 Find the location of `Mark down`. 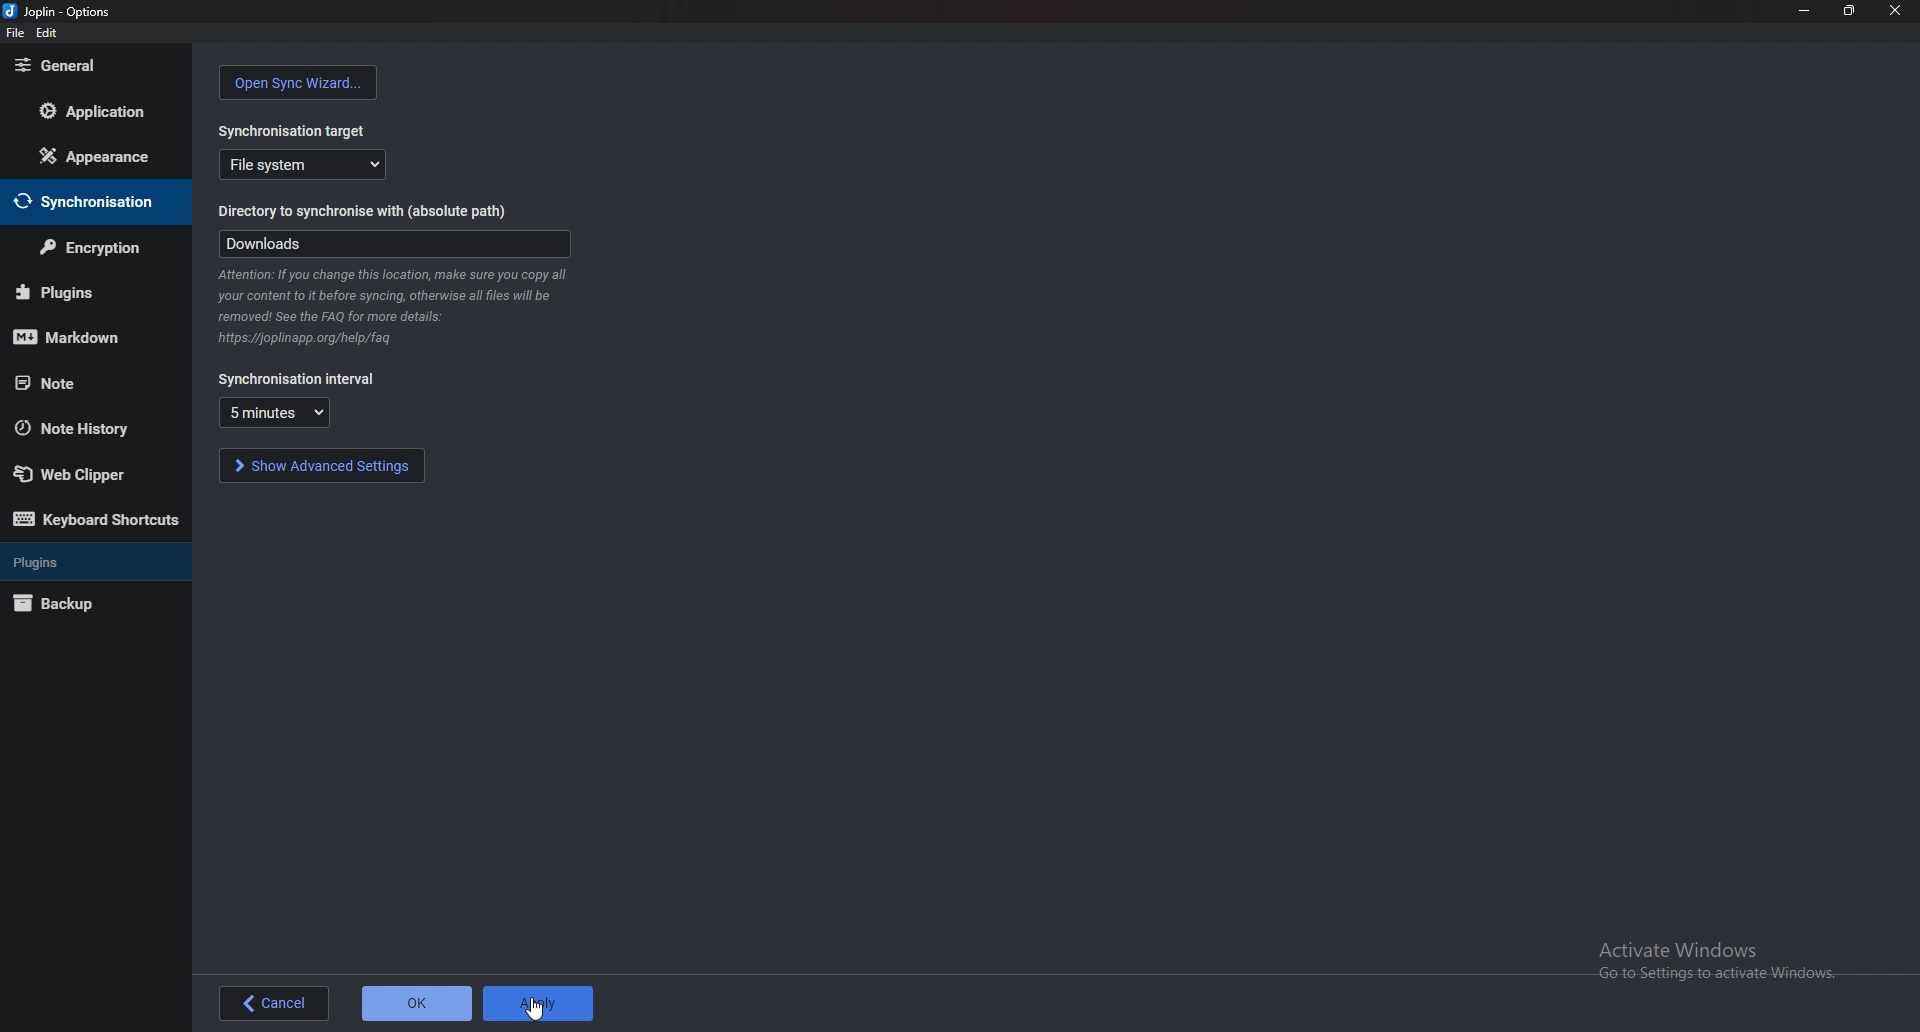

Mark down is located at coordinates (90, 335).